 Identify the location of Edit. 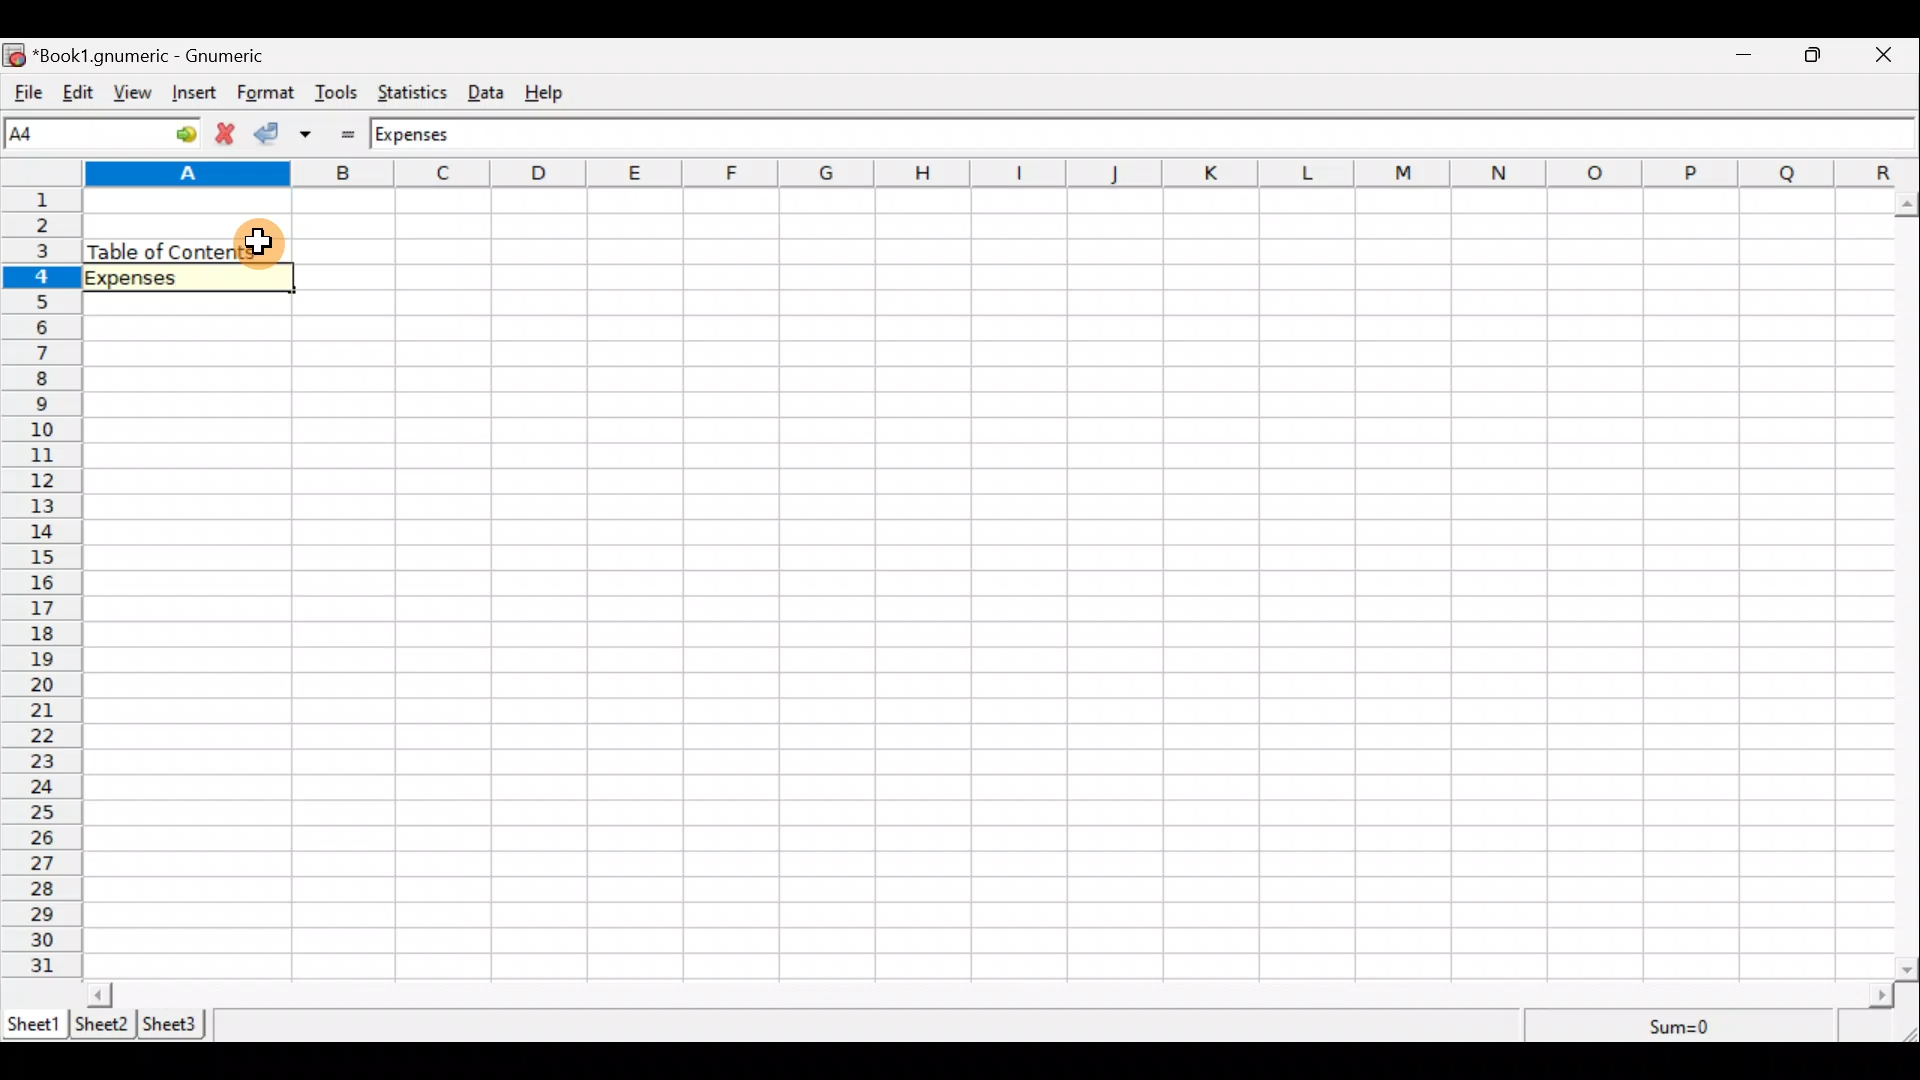
(76, 94).